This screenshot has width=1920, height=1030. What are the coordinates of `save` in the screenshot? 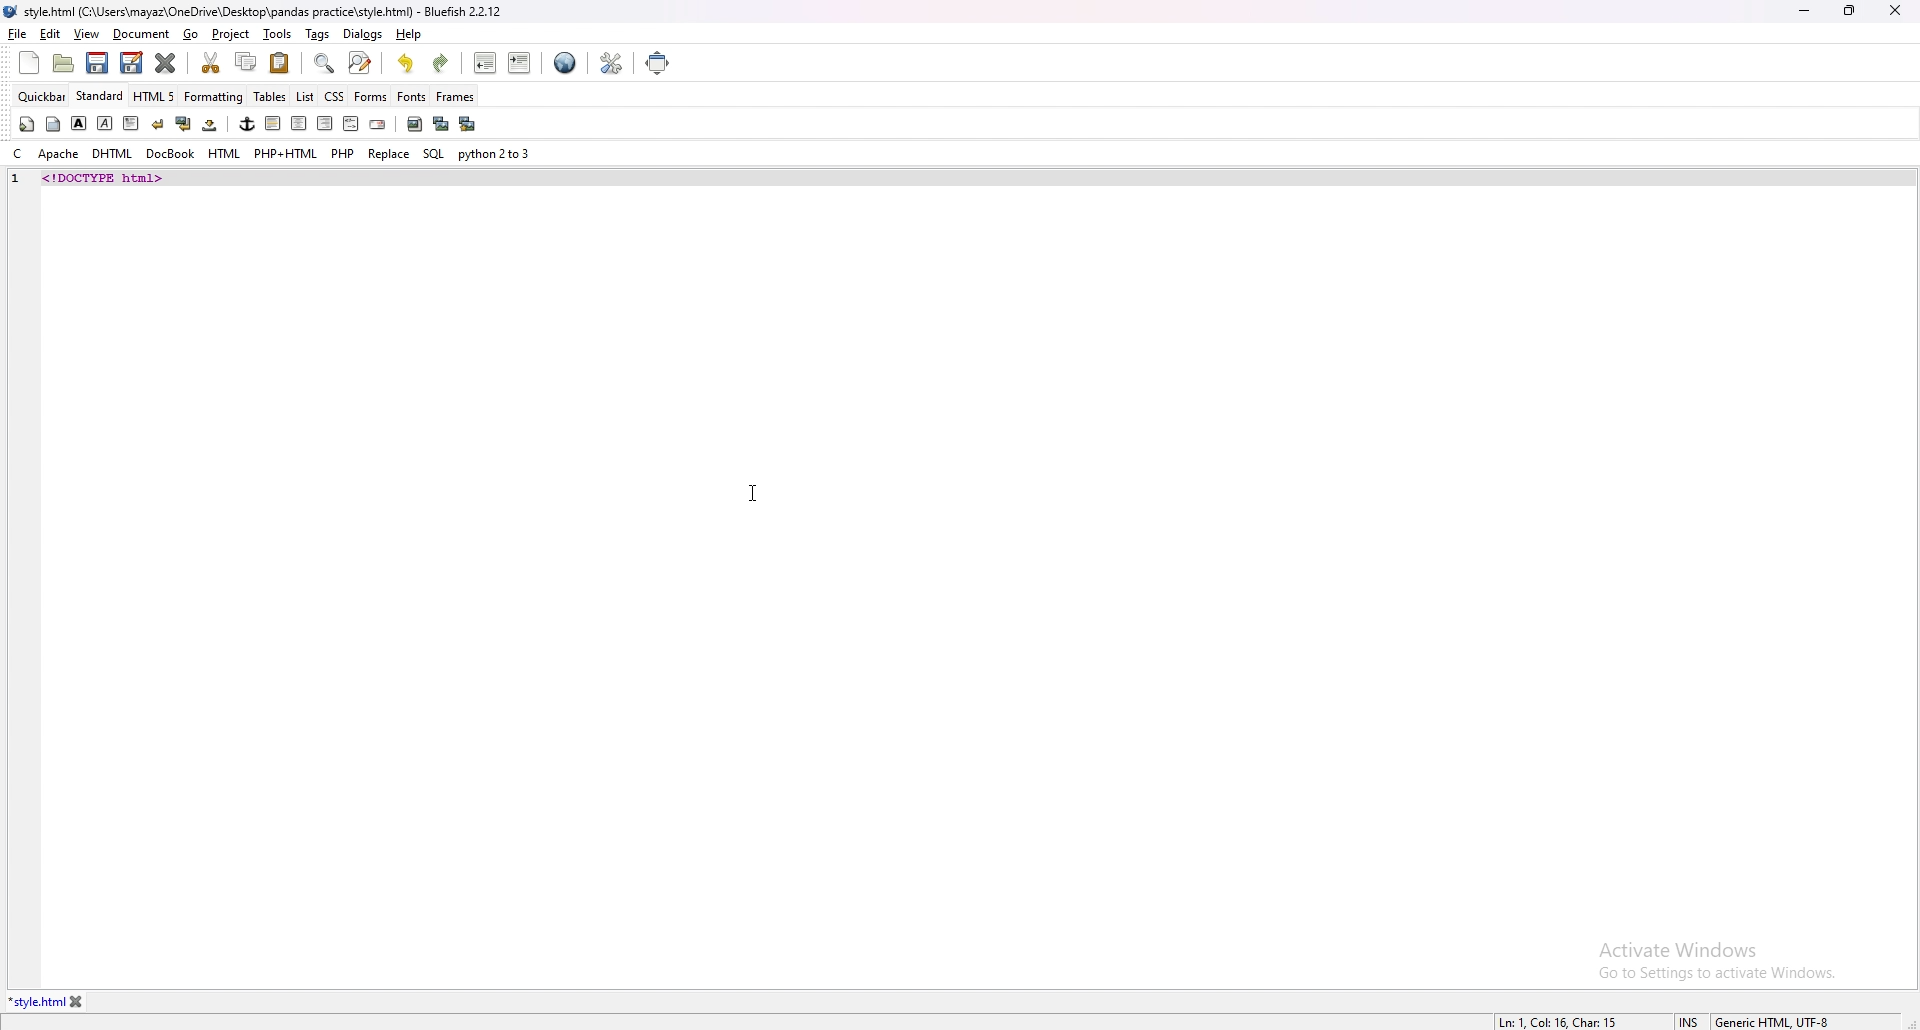 It's located at (98, 63).